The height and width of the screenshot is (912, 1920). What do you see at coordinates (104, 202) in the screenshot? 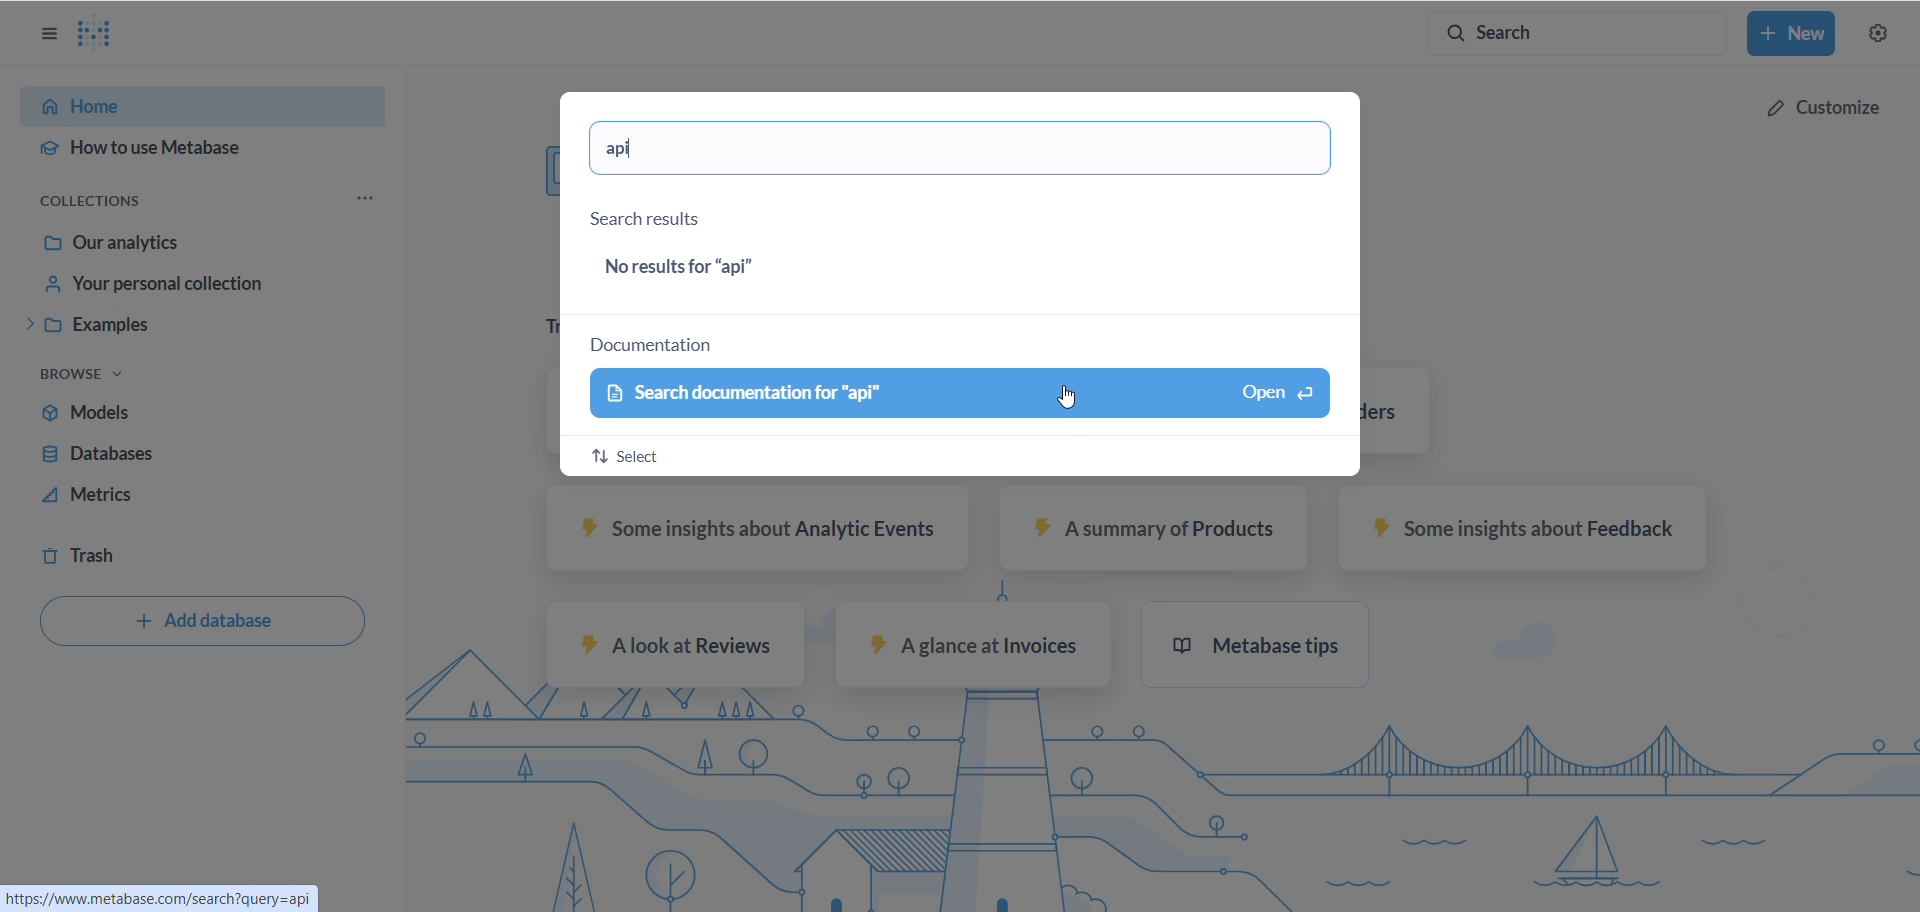
I see `COLLECTION OPTIONS` at bounding box center [104, 202].